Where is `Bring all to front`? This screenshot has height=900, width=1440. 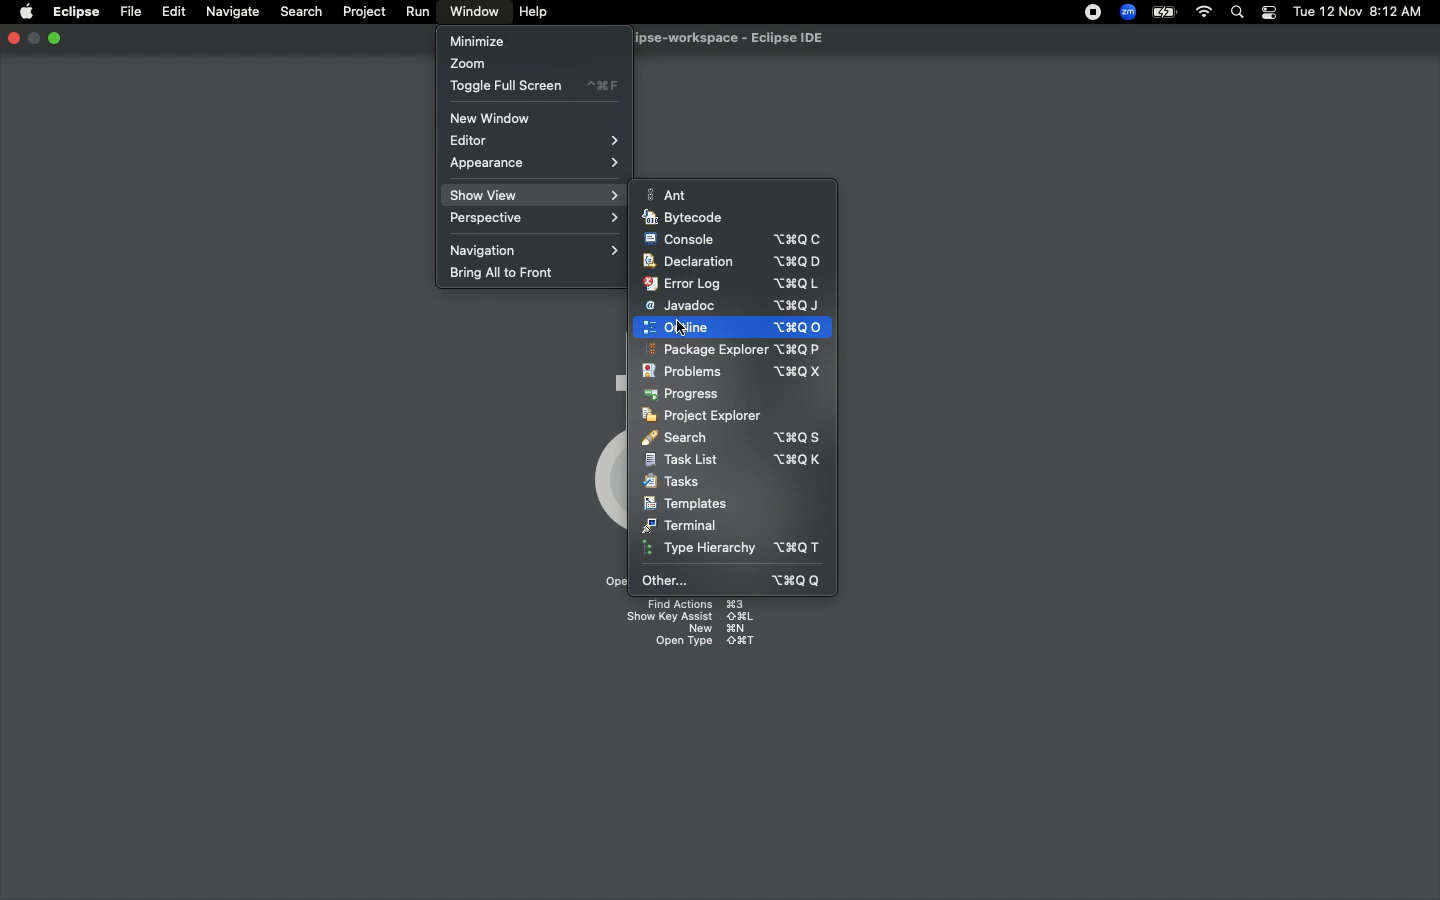 Bring all to front is located at coordinates (507, 275).